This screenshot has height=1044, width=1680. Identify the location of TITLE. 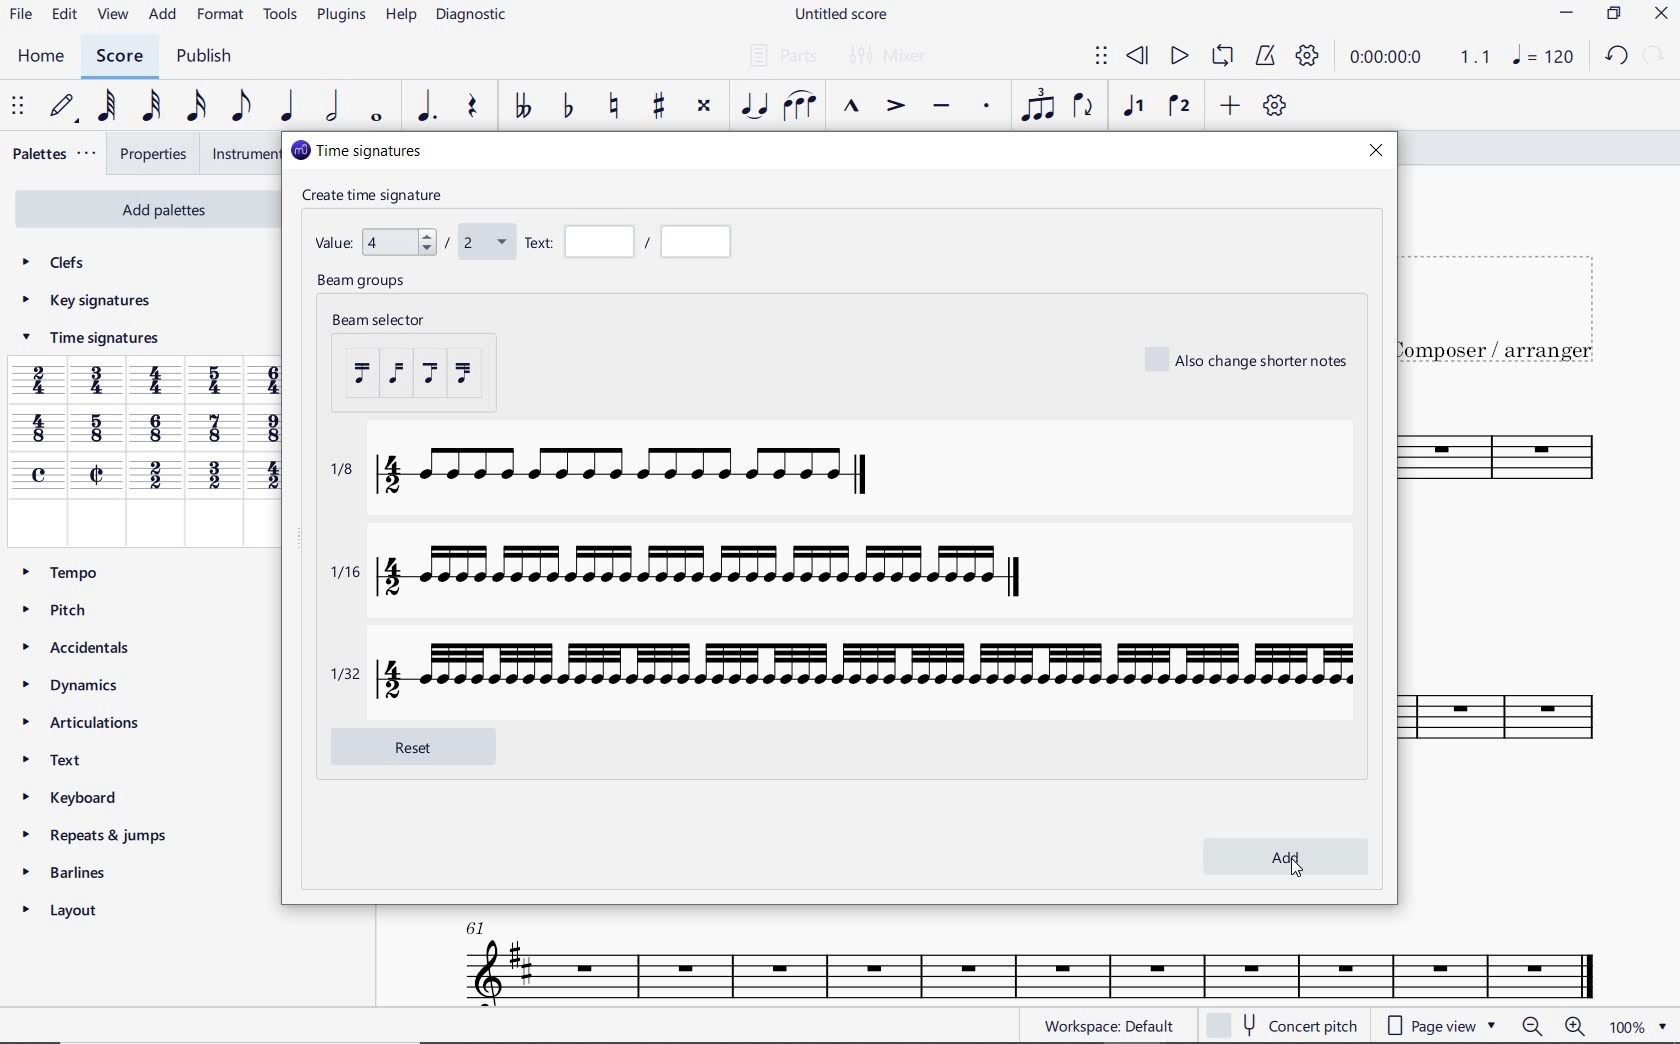
(1510, 298).